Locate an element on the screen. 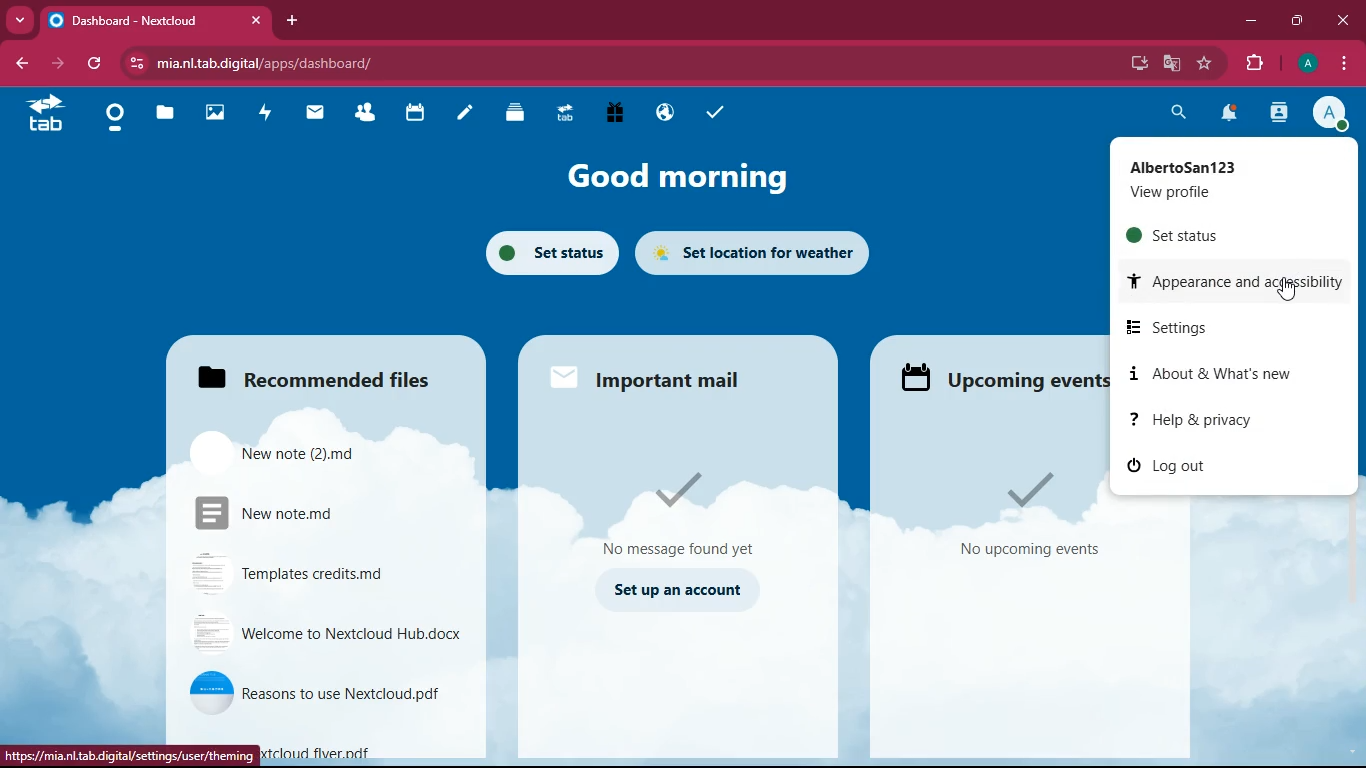 The height and width of the screenshot is (768, 1366). set location is located at coordinates (767, 250).